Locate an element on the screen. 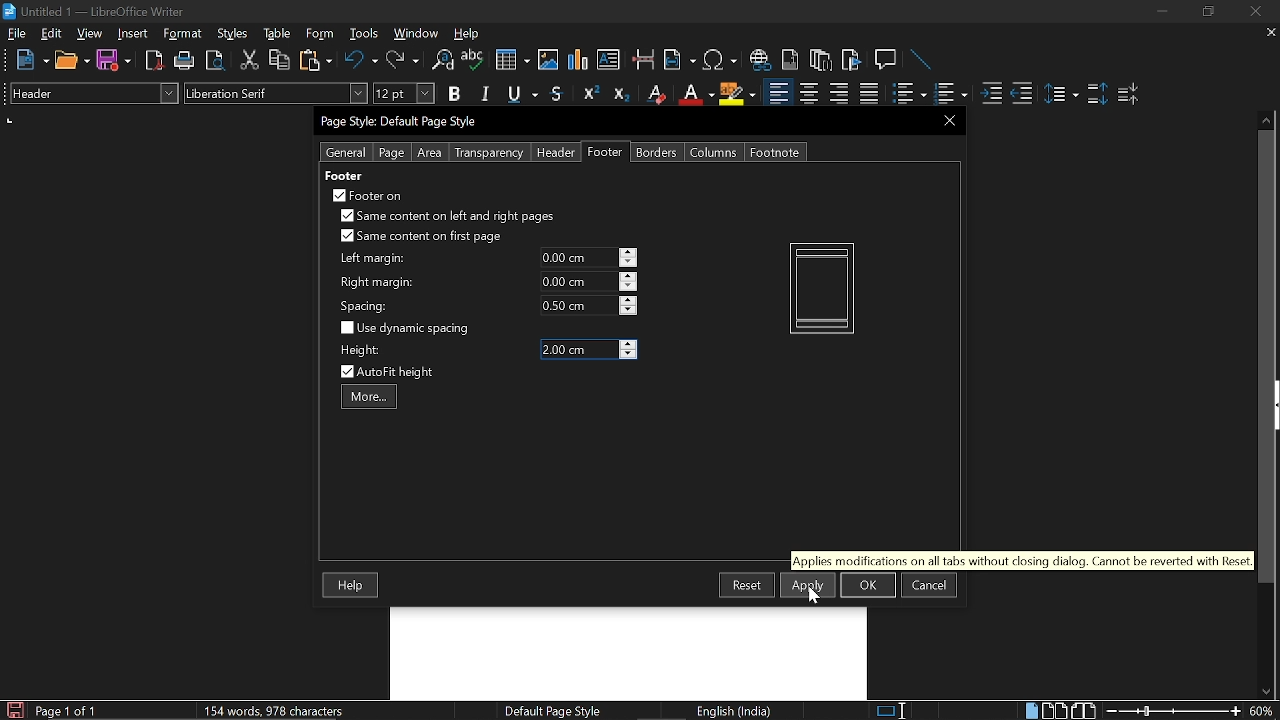 The width and height of the screenshot is (1280, 720). Undo is located at coordinates (362, 60).